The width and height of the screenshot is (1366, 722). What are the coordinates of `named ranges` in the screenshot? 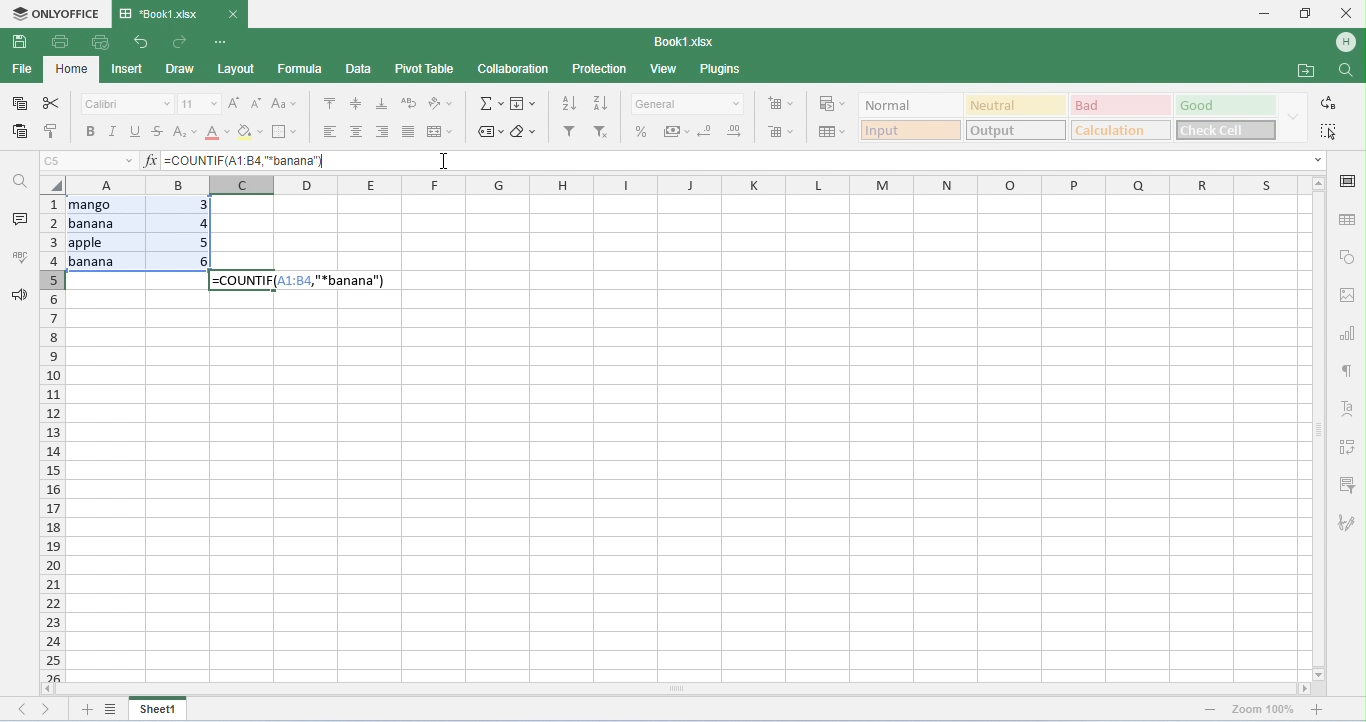 It's located at (490, 132).